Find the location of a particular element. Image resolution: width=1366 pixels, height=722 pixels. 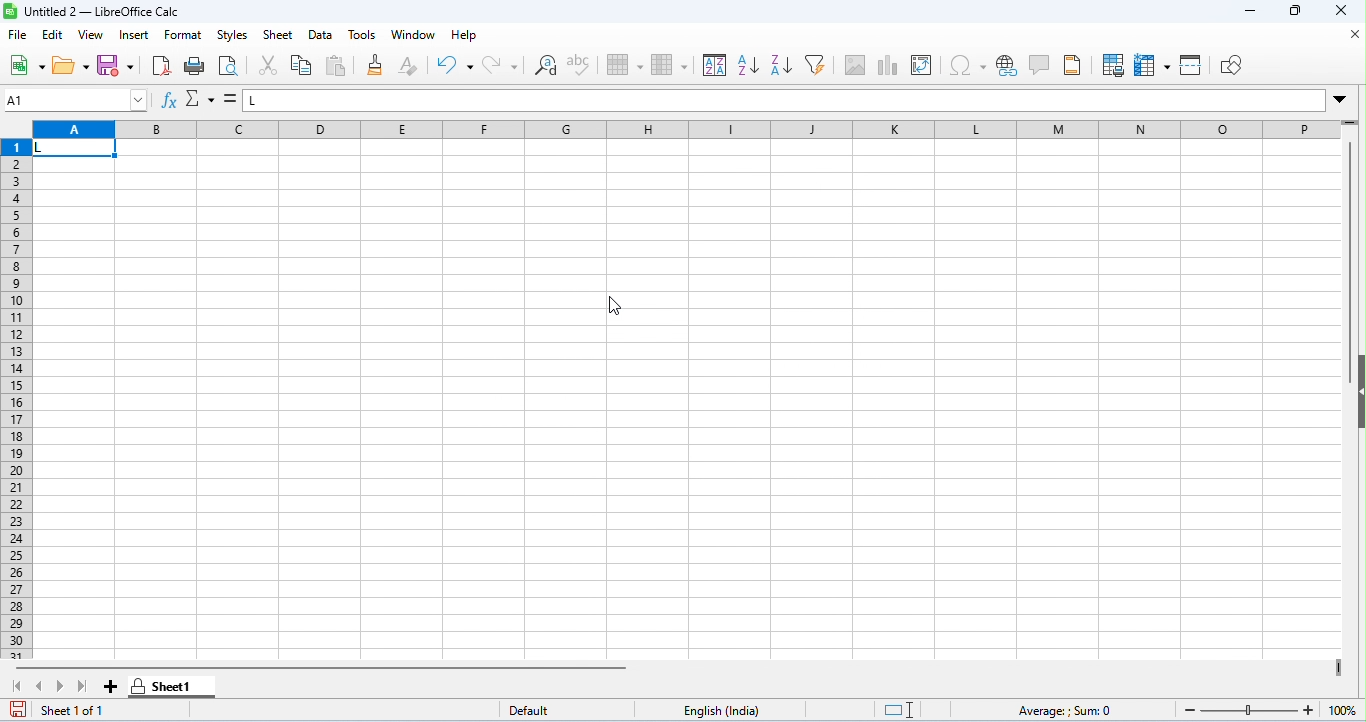

insert image is located at coordinates (854, 64).